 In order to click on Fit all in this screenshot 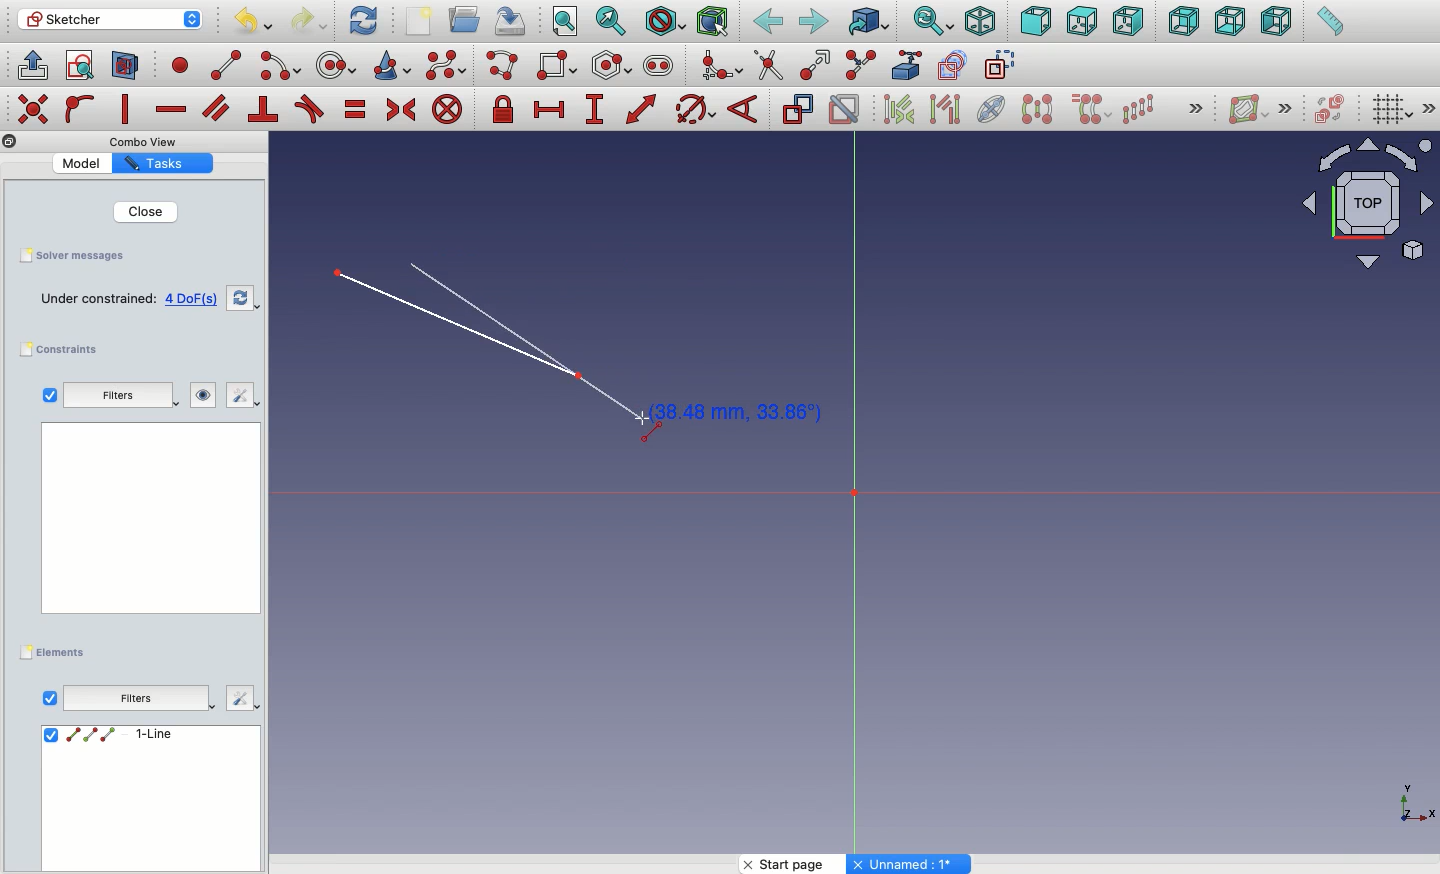, I will do `click(567, 22)`.